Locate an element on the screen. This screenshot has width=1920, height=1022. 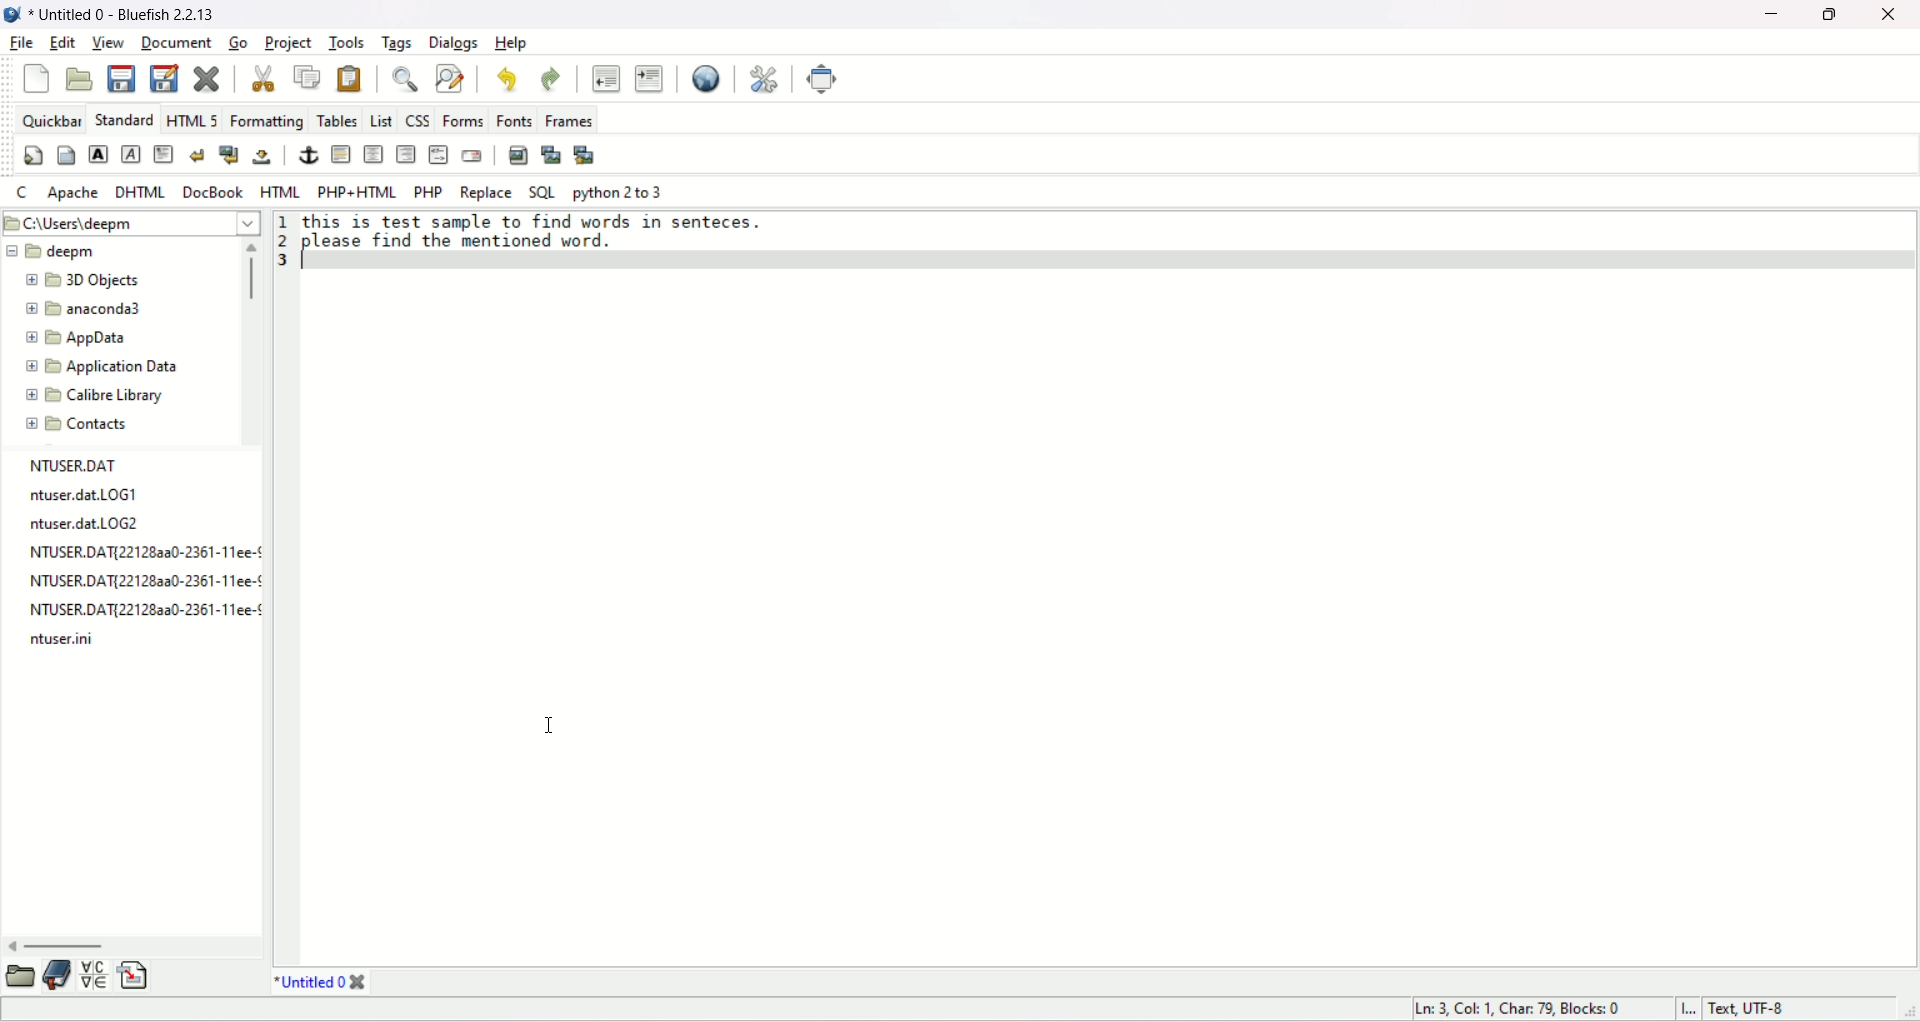
insert thumbnail is located at coordinates (551, 153).